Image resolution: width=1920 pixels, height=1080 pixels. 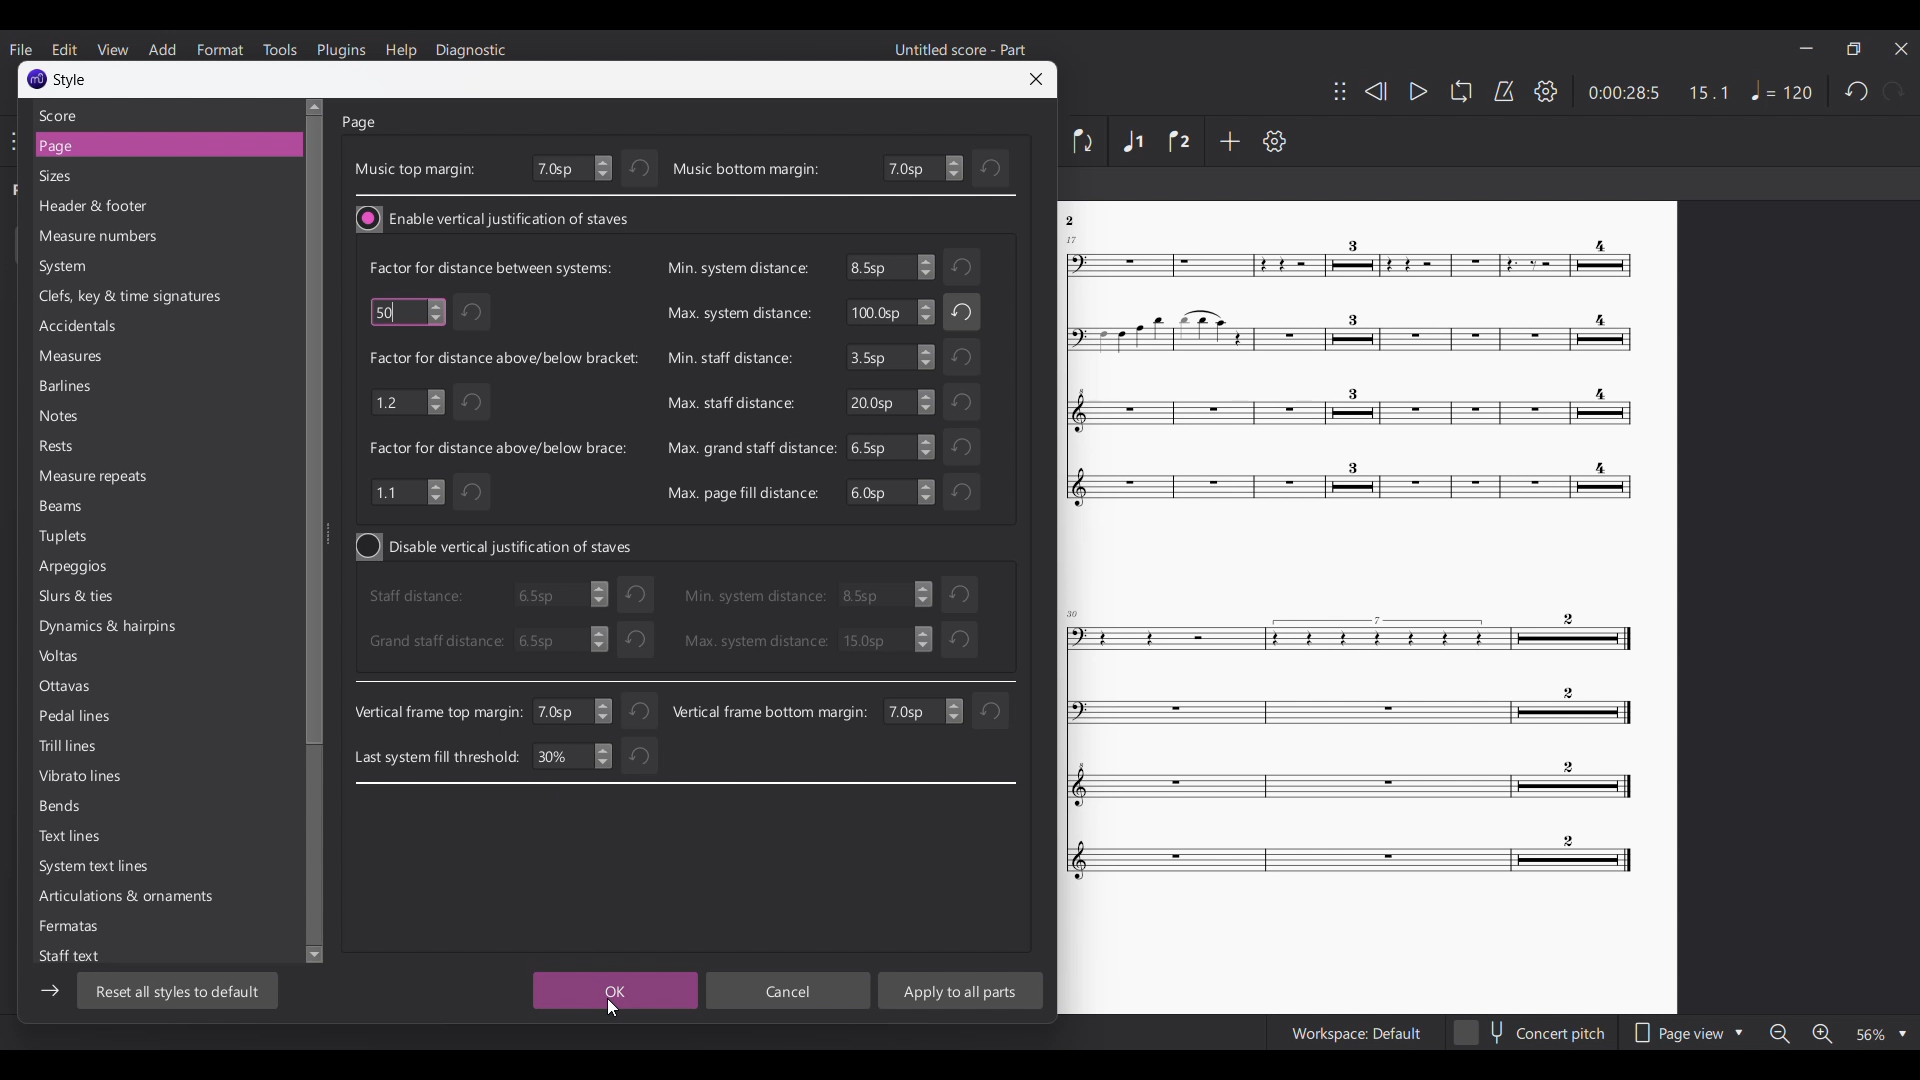 I want to click on Plugins menu, so click(x=341, y=50).